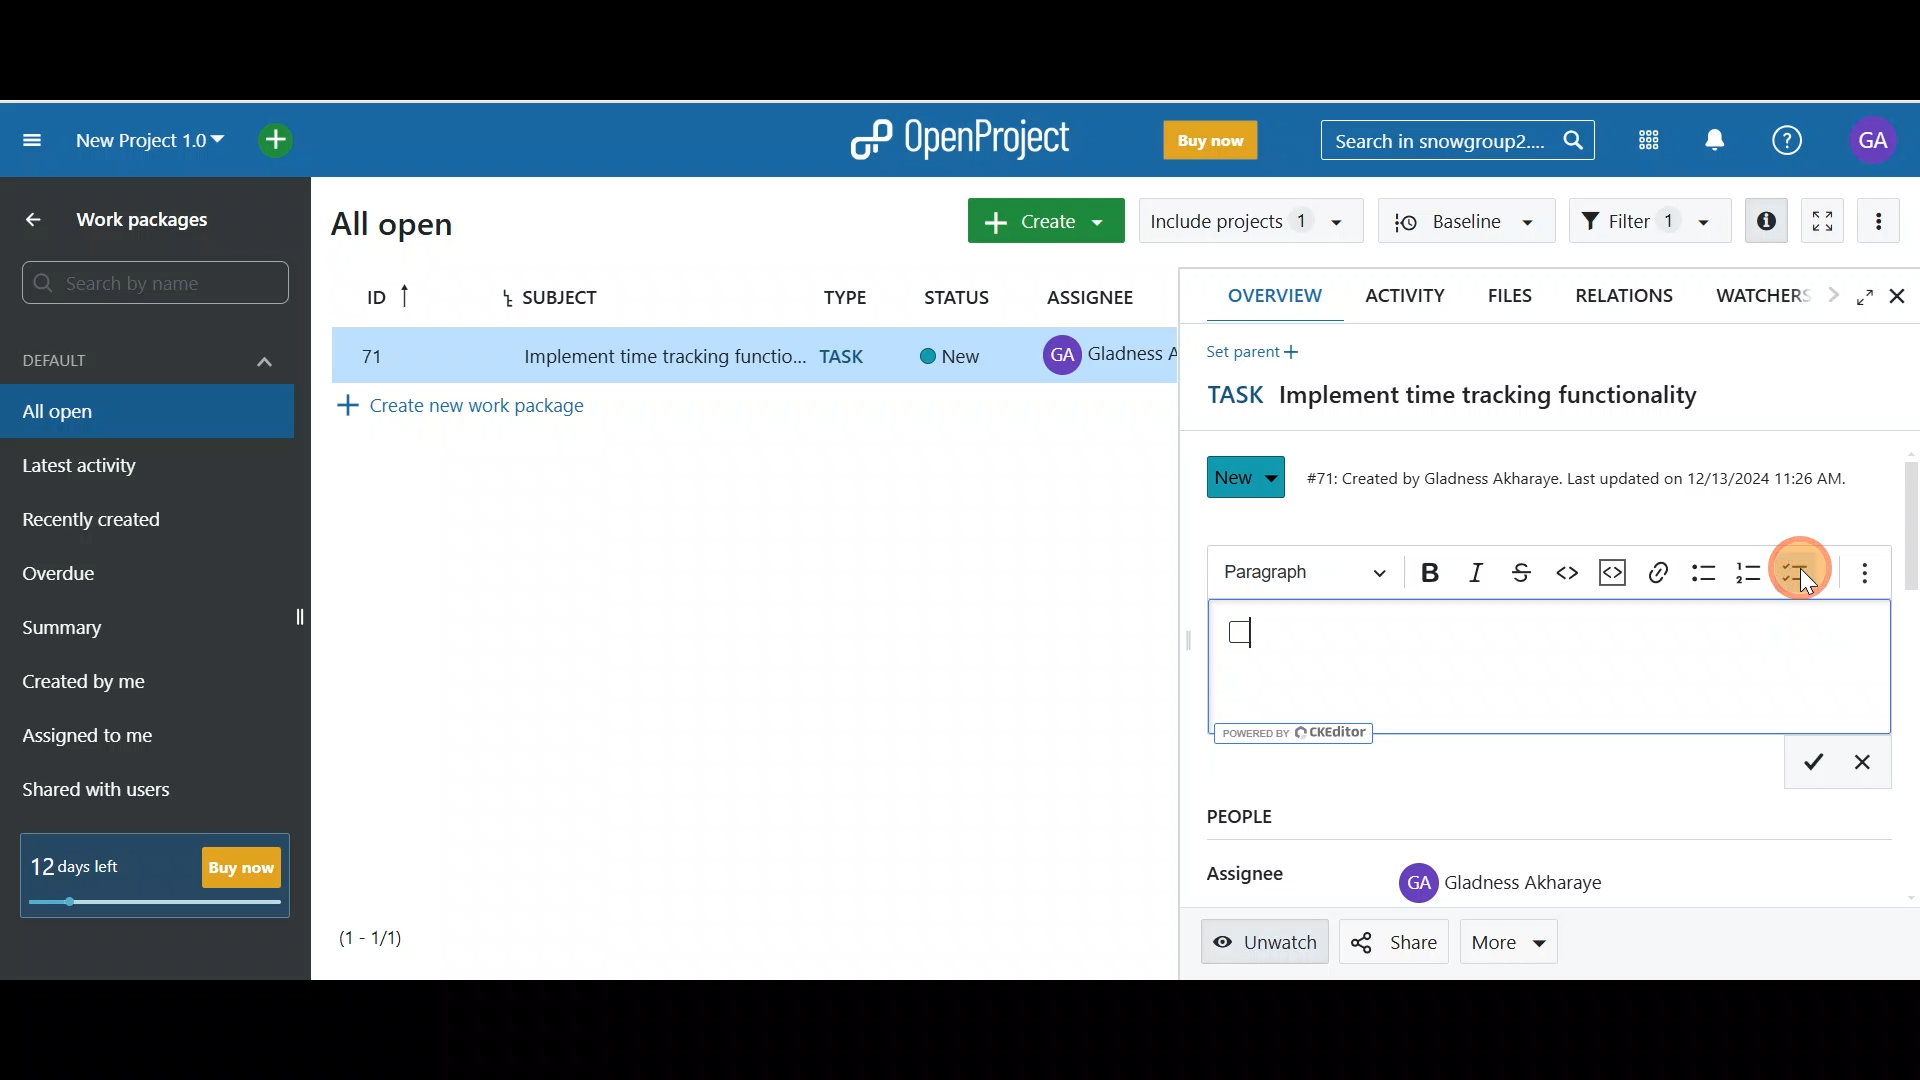 The image size is (1920, 1080). What do you see at coordinates (1134, 353) in the screenshot?
I see `gladness A` at bounding box center [1134, 353].